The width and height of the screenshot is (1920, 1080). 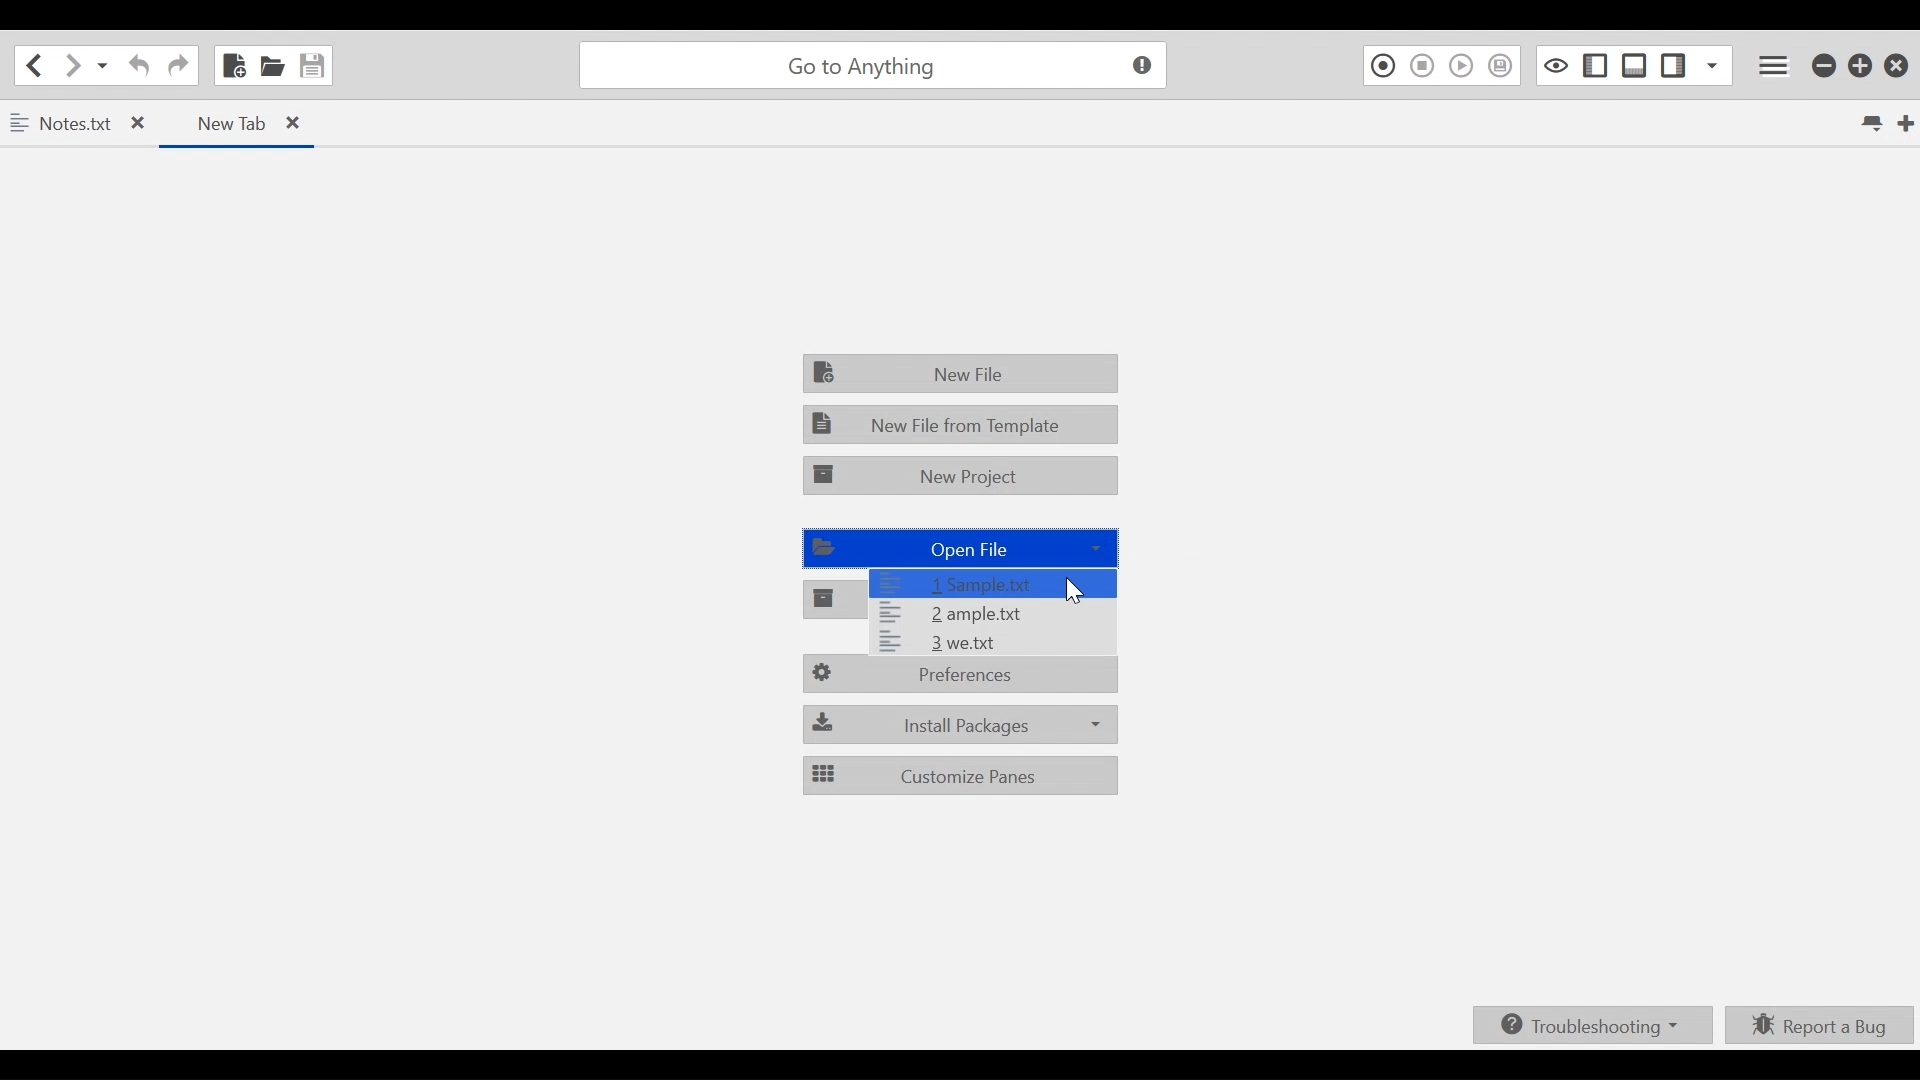 I want to click on 2 ample.txt , so click(x=991, y=614).